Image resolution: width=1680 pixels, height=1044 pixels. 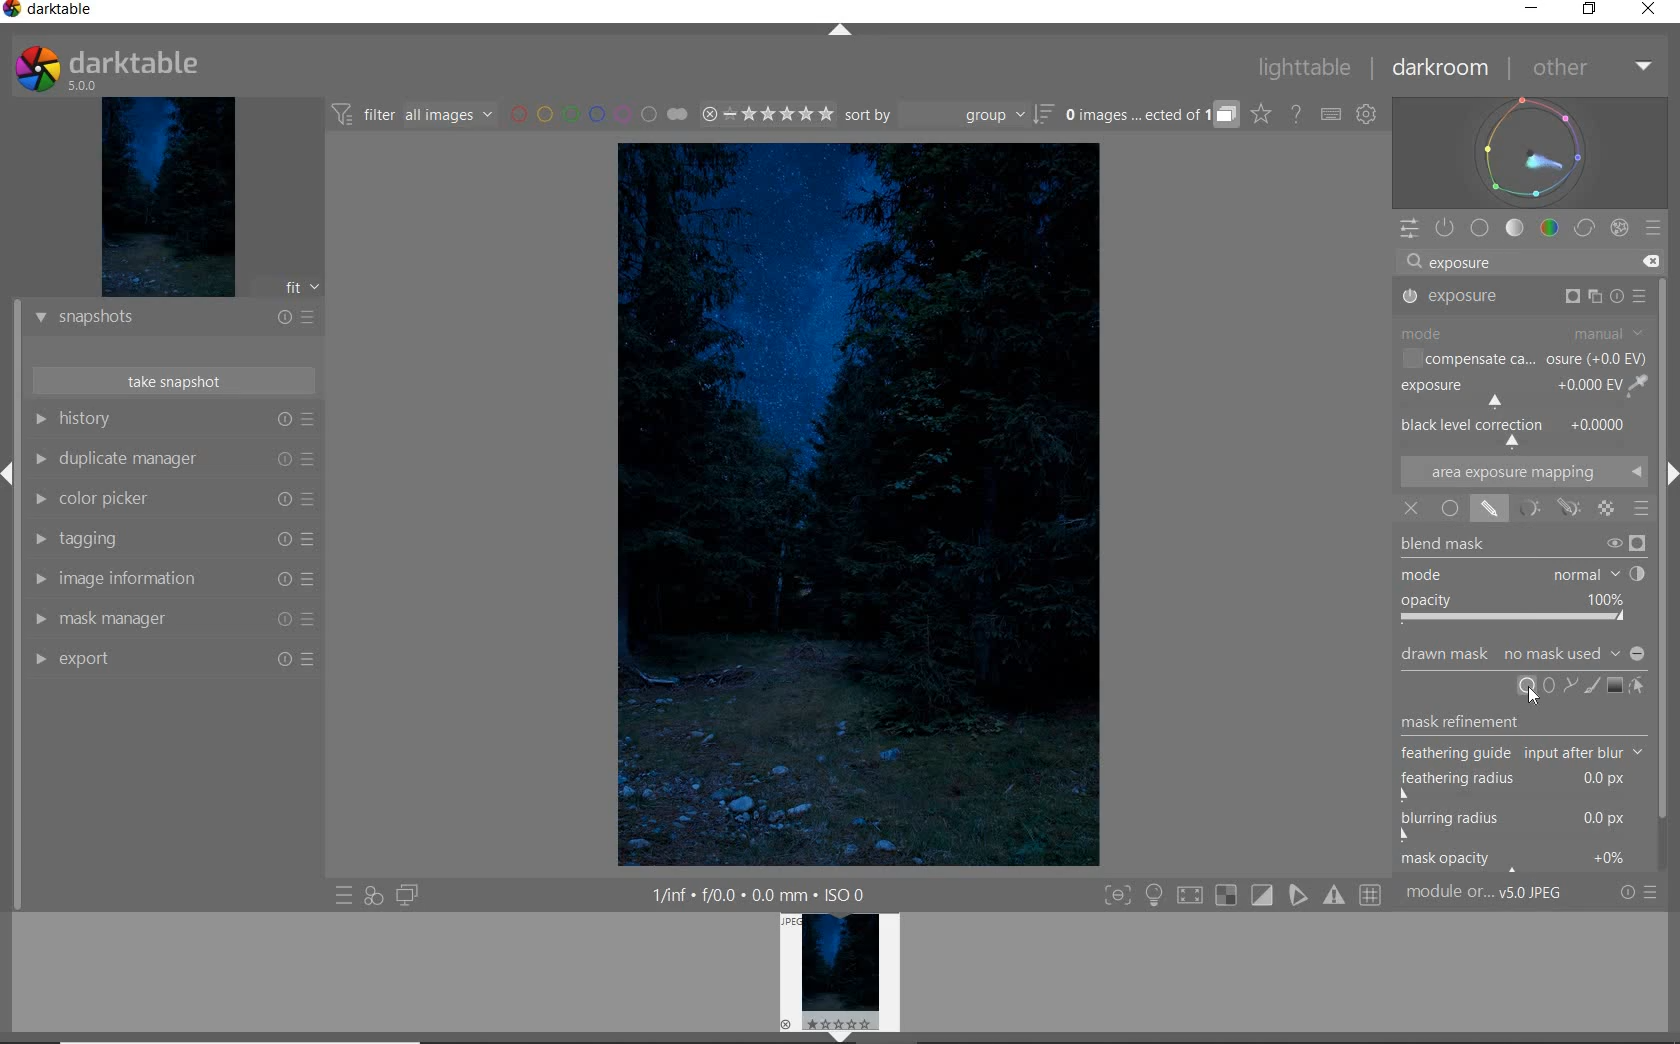 I want to click on SHOW GLOBAL PREFERENCES, so click(x=1366, y=114).